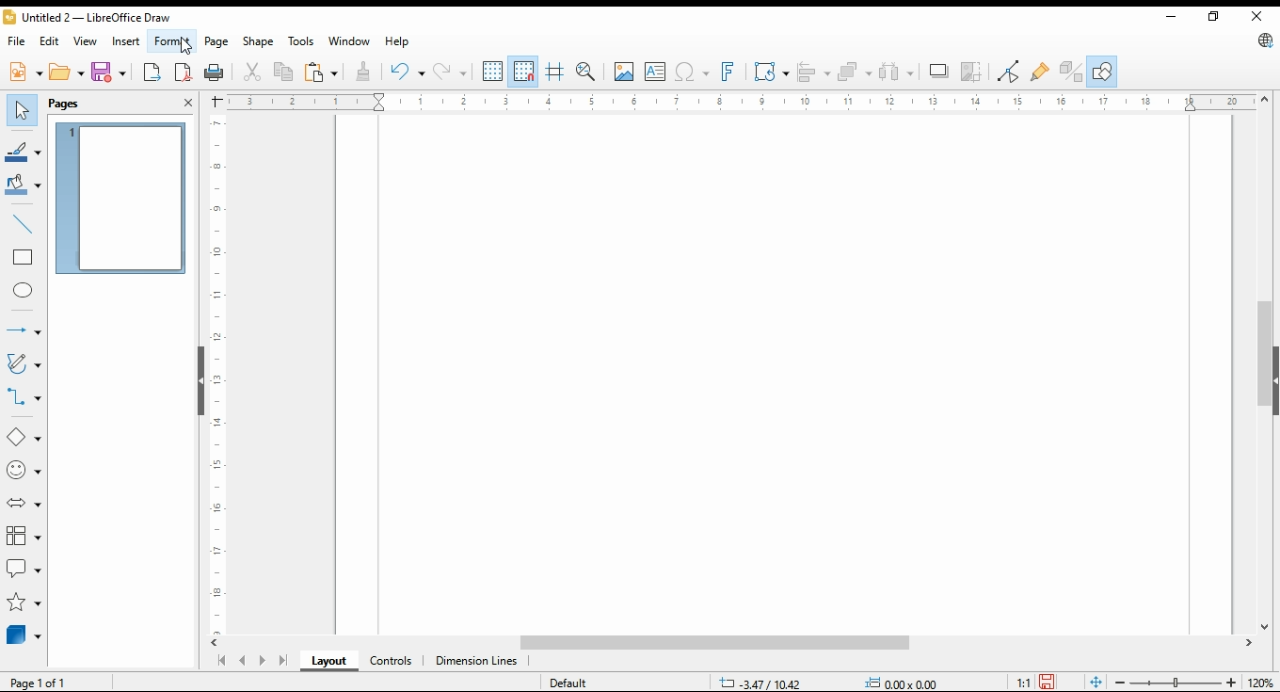 The height and width of the screenshot is (692, 1280). I want to click on insert line, so click(24, 224).